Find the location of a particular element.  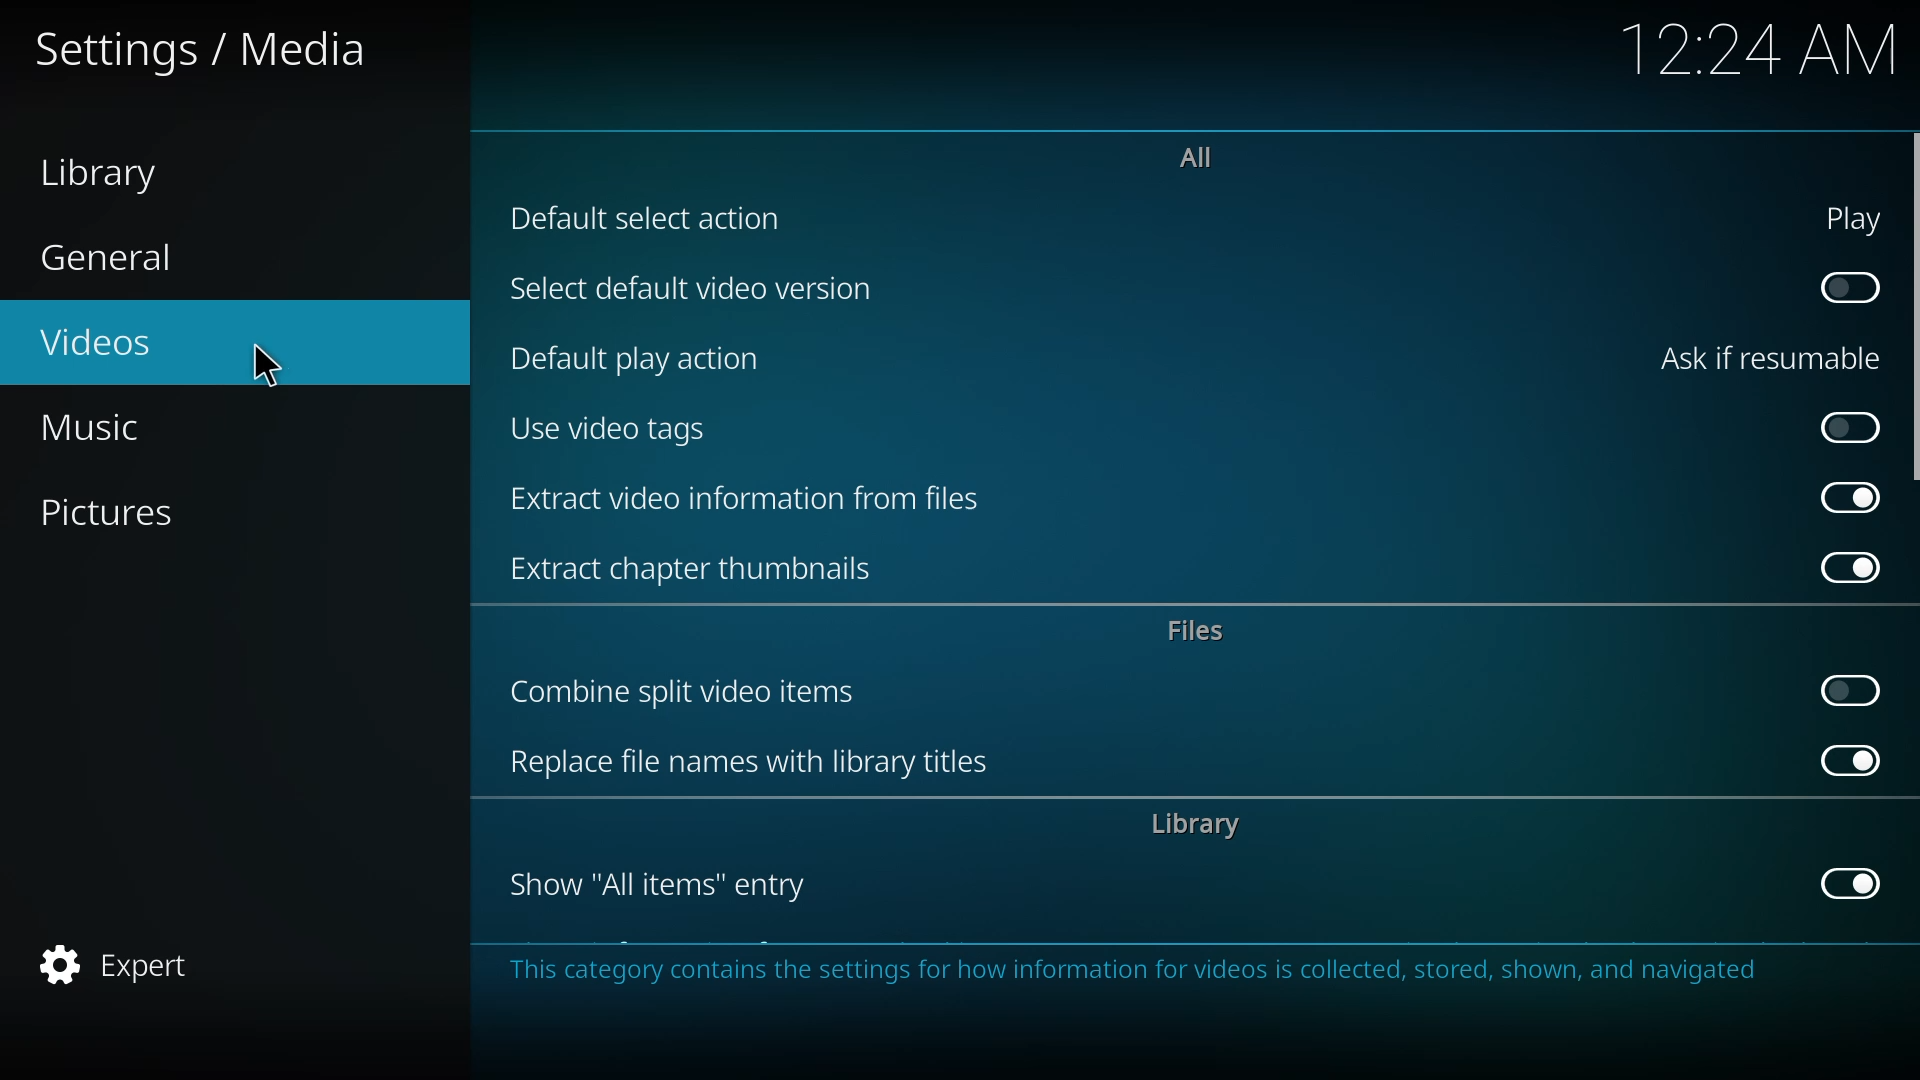

extract chapter thumbnails is located at coordinates (699, 568).